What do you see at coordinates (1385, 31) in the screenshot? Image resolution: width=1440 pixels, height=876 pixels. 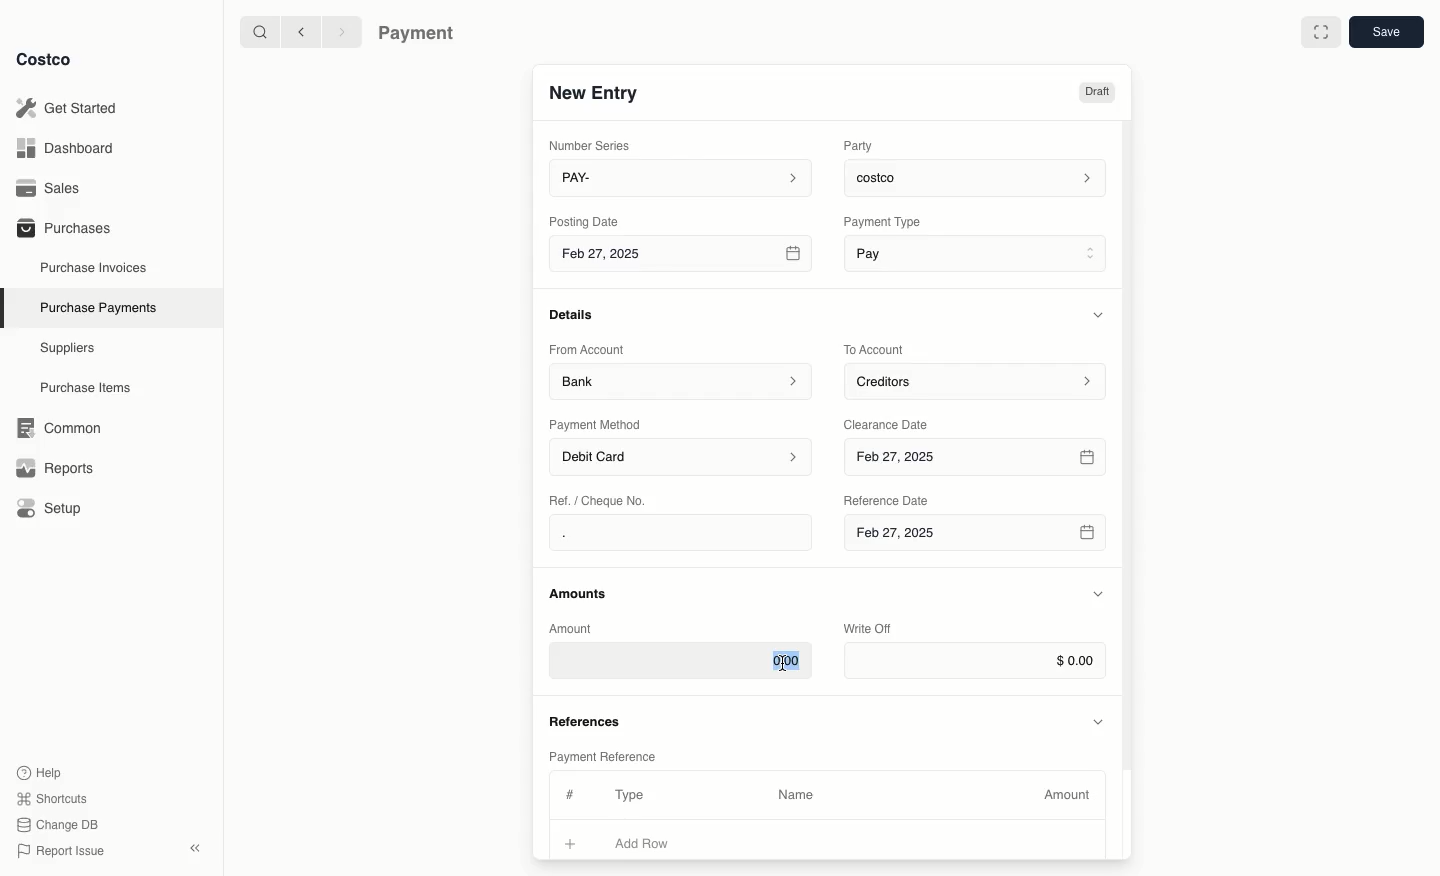 I see `Save` at bounding box center [1385, 31].